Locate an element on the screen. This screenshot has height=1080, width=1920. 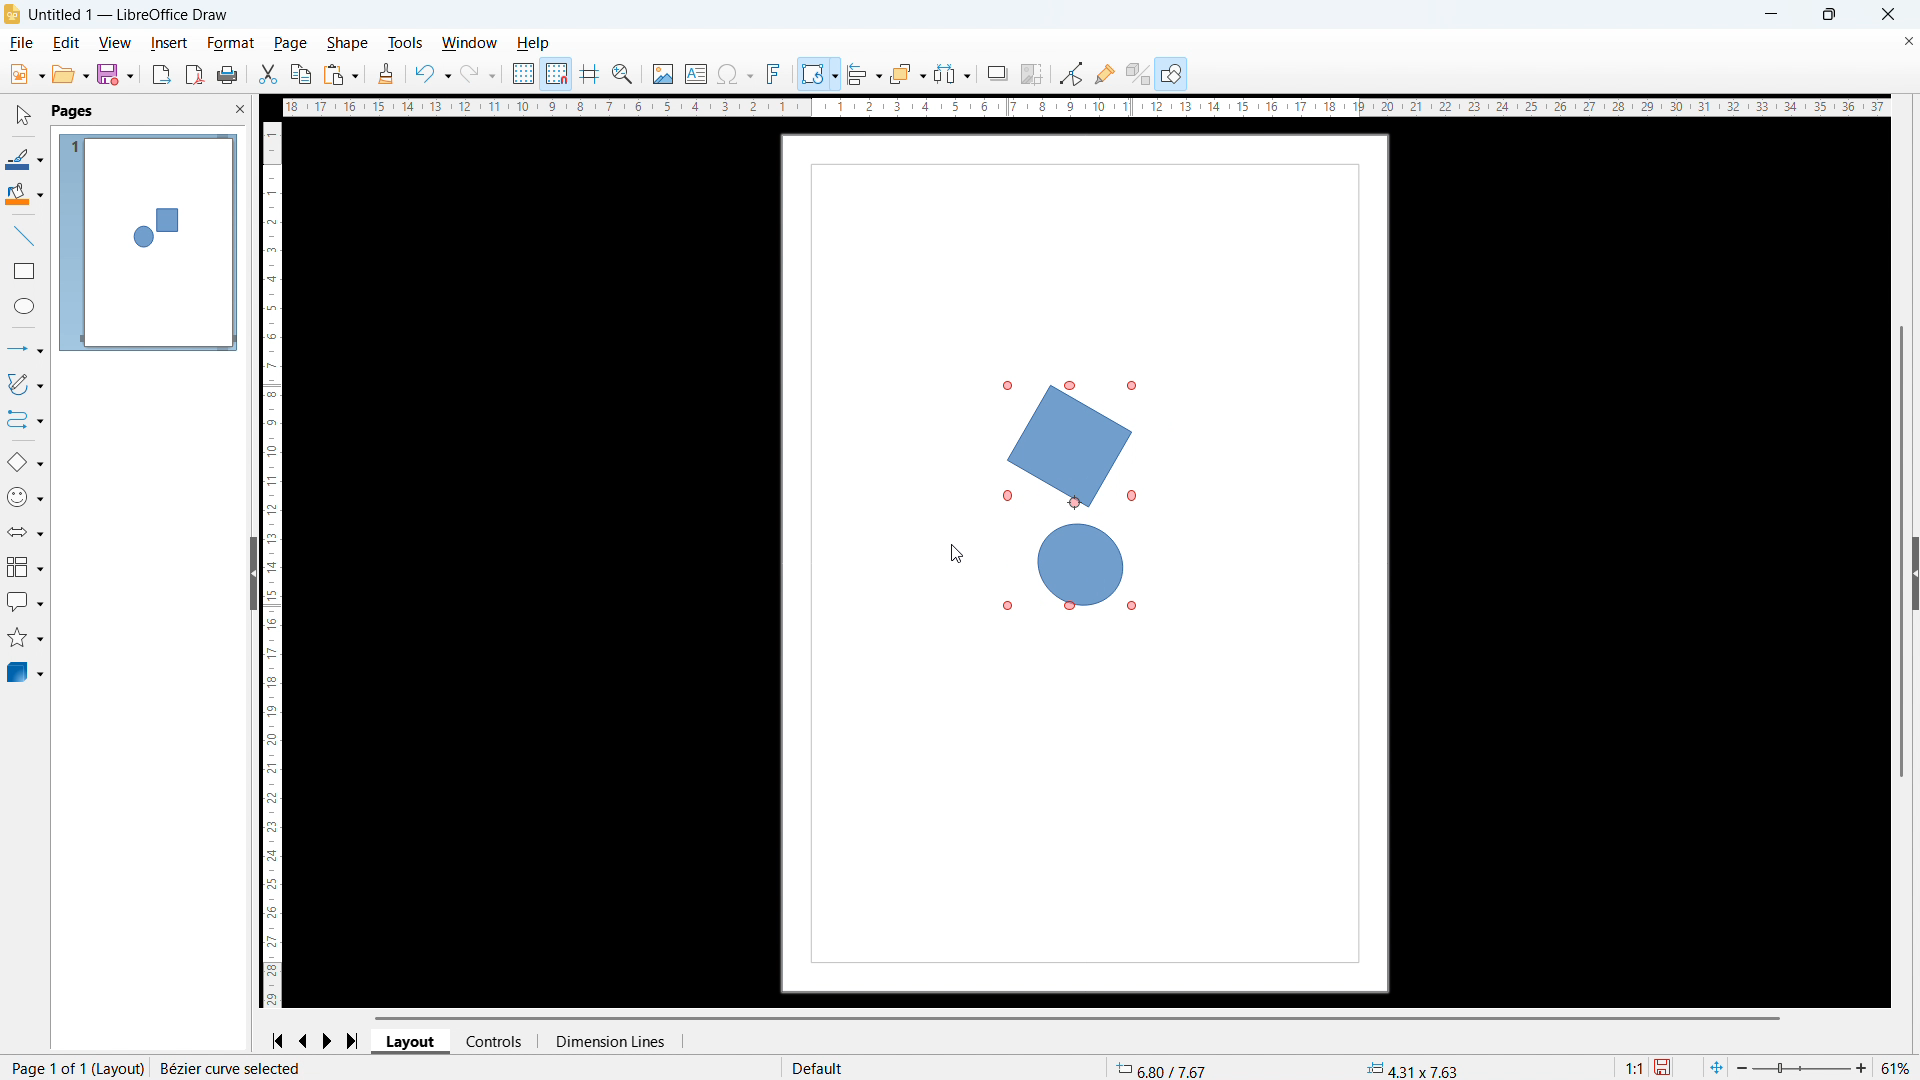
Edit  is located at coordinates (68, 44).